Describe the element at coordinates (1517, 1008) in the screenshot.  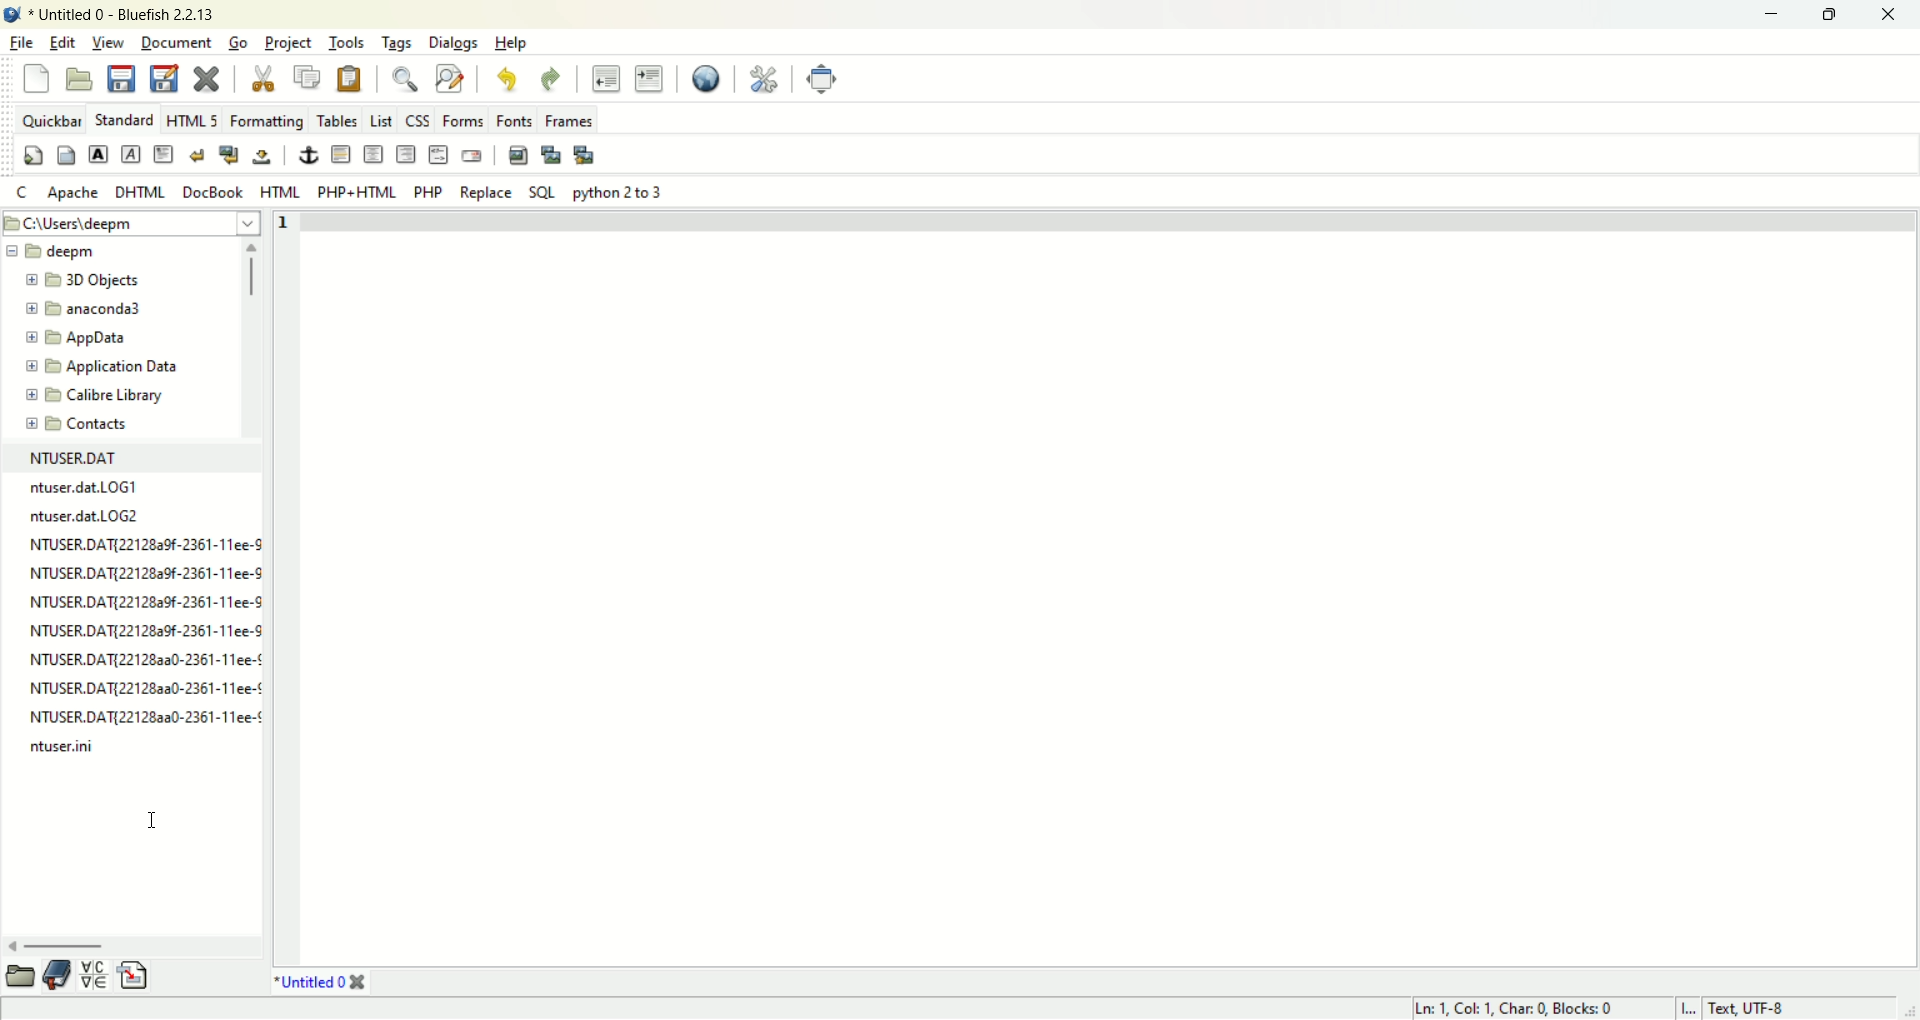
I see `cursor position` at that location.